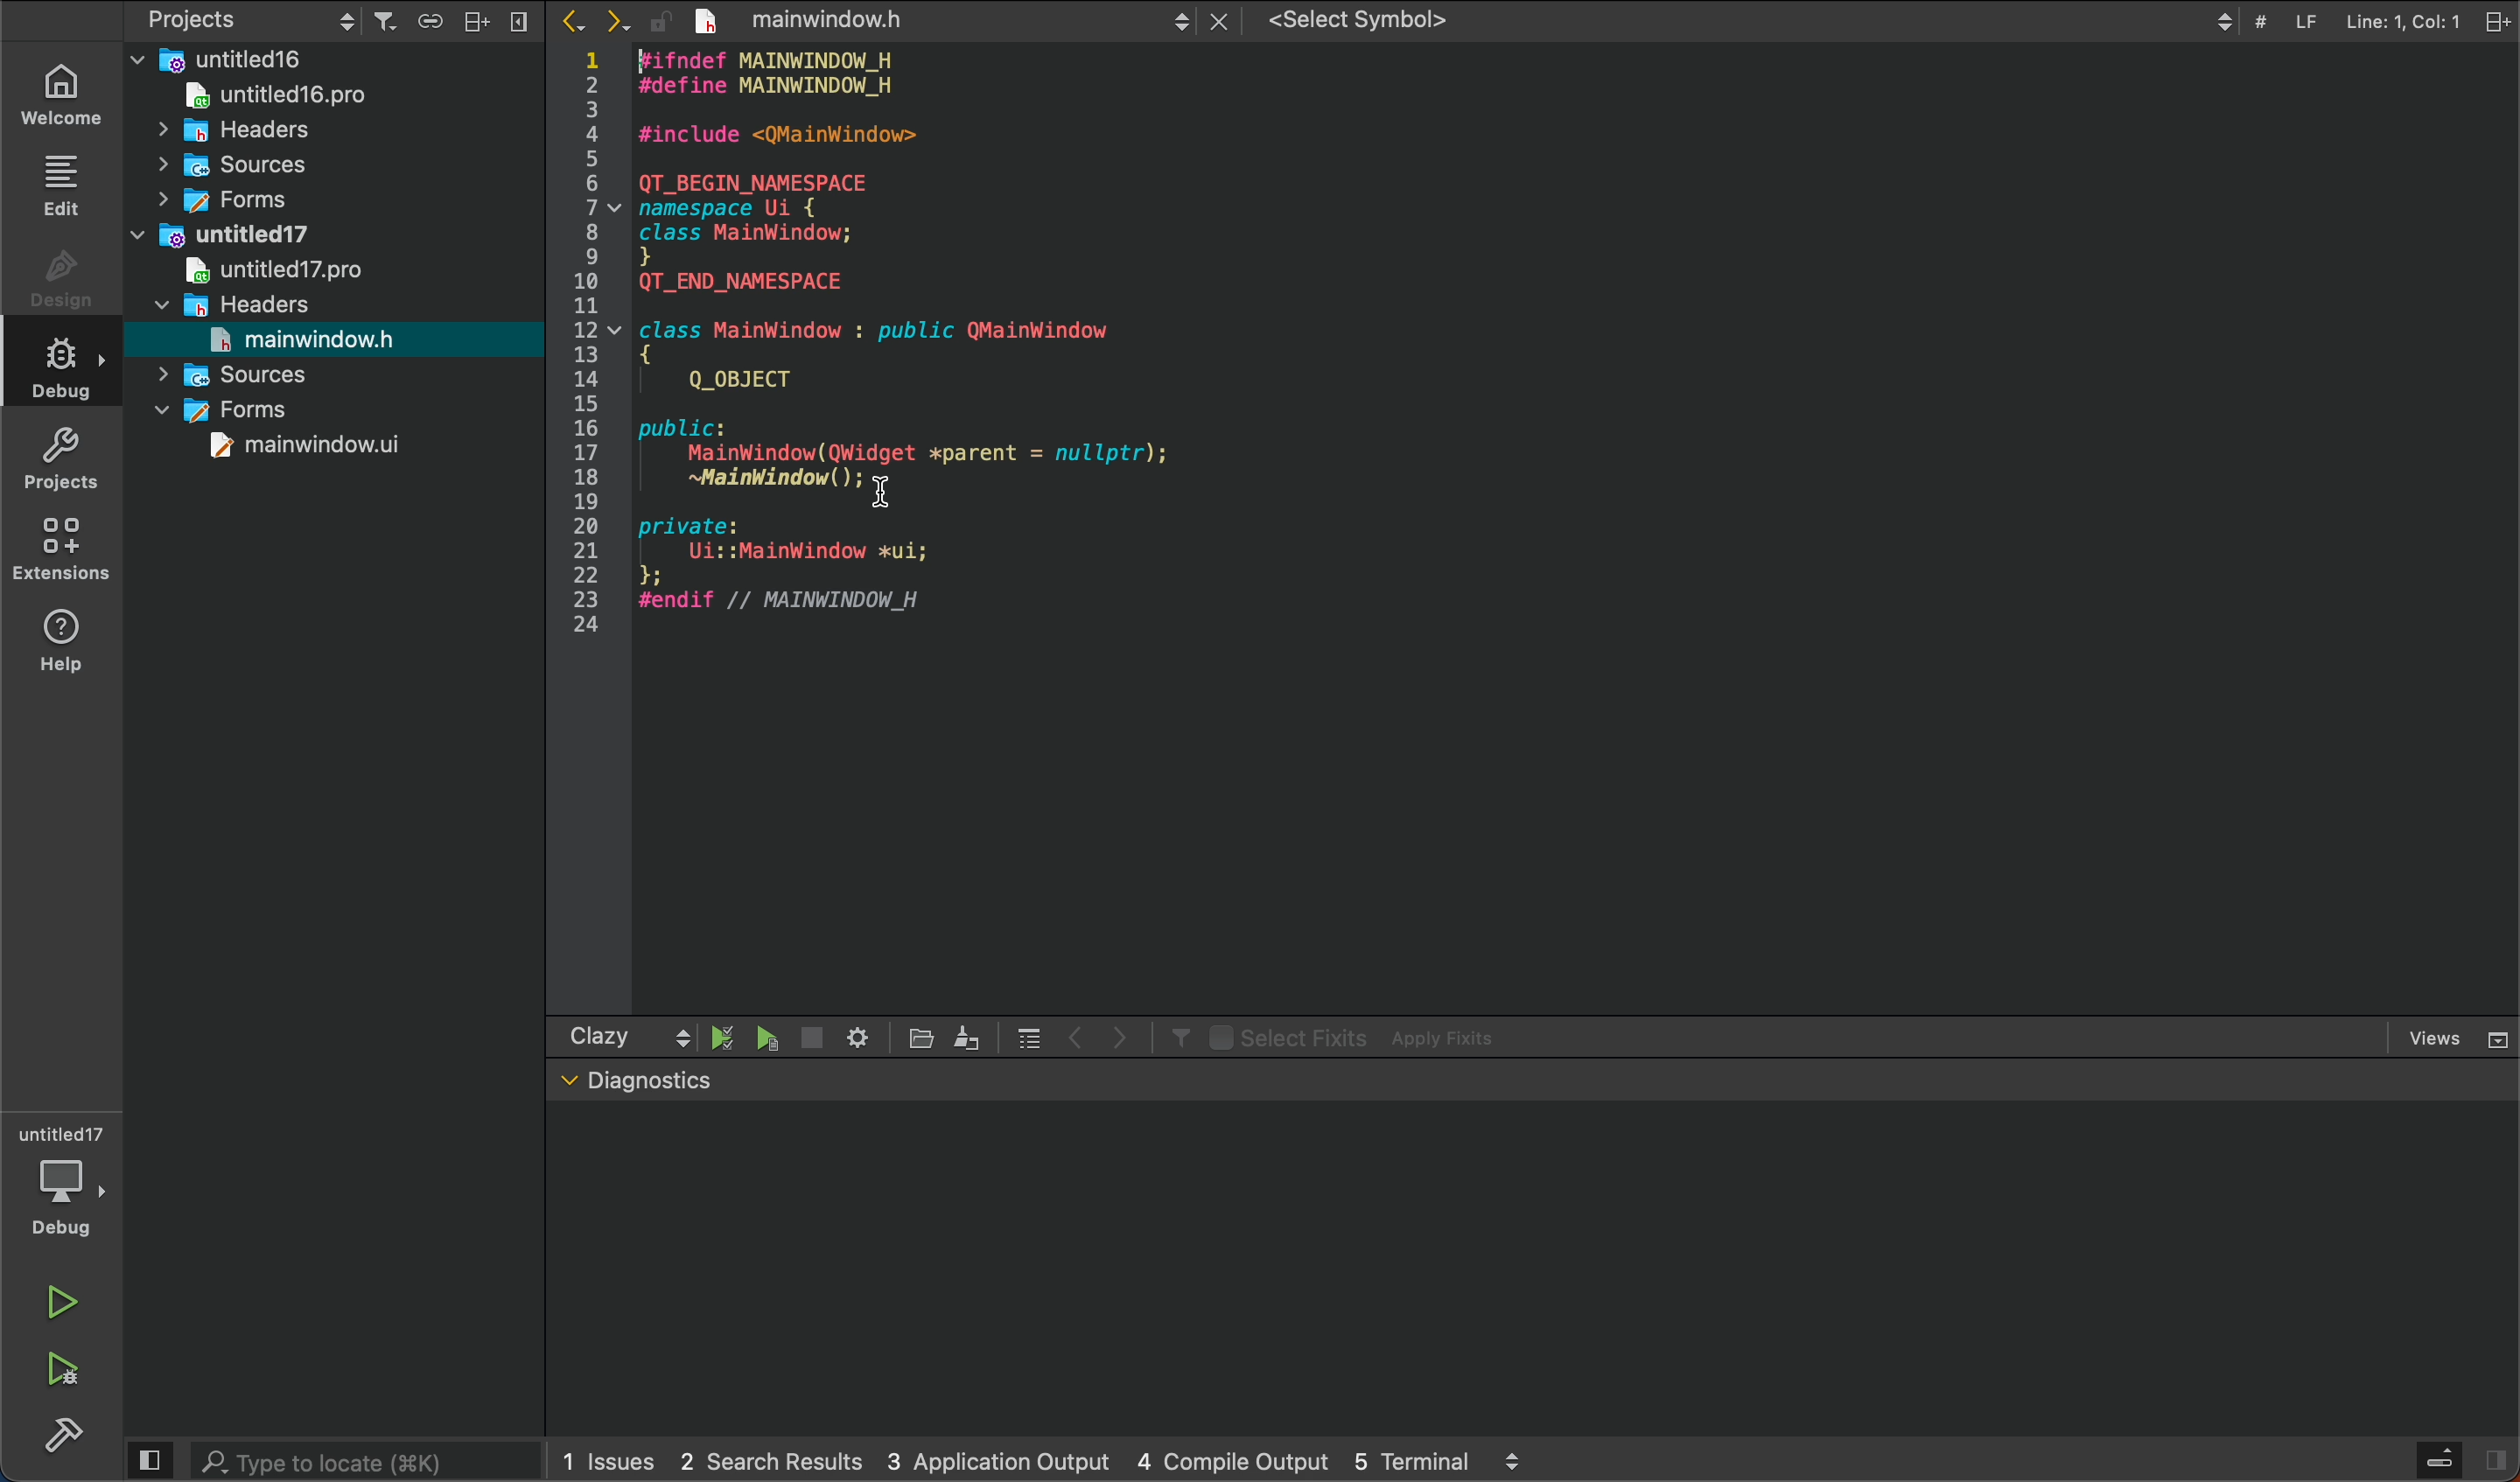 This screenshot has height=1482, width=2520. I want to click on DEBUG, so click(68, 372).